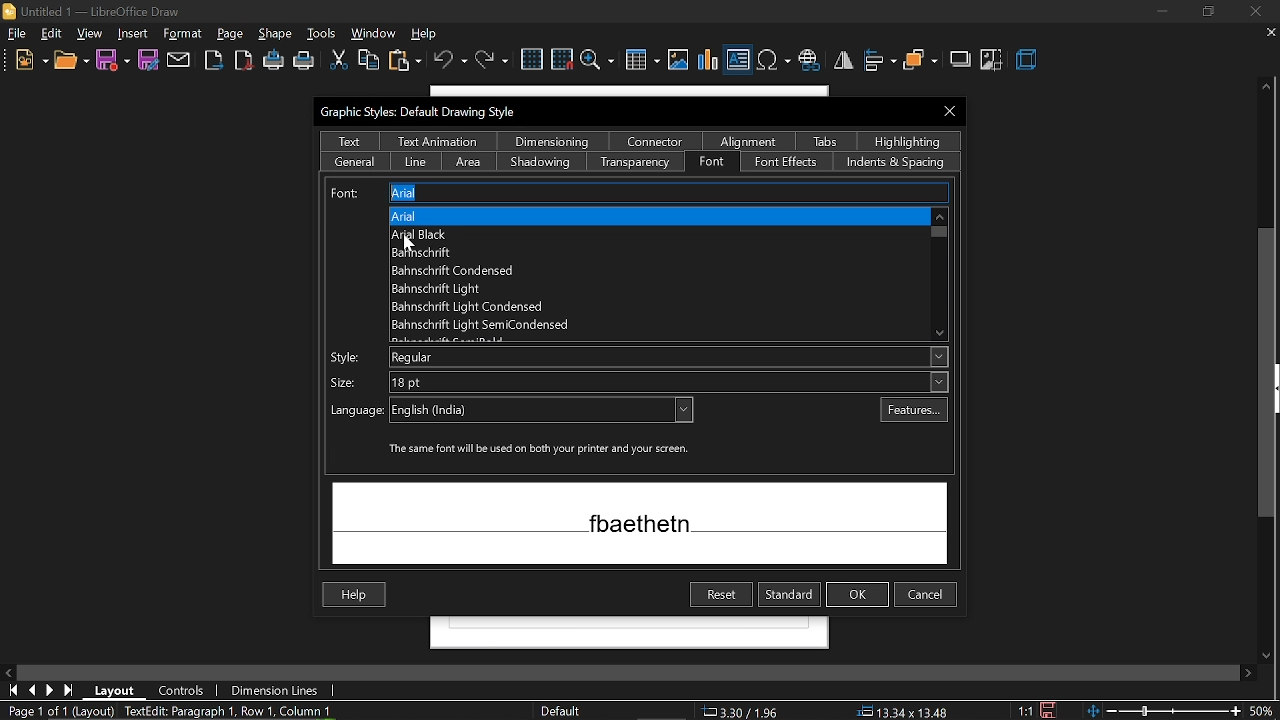 This screenshot has height=720, width=1280. Describe the element at coordinates (431, 33) in the screenshot. I see `help` at that location.